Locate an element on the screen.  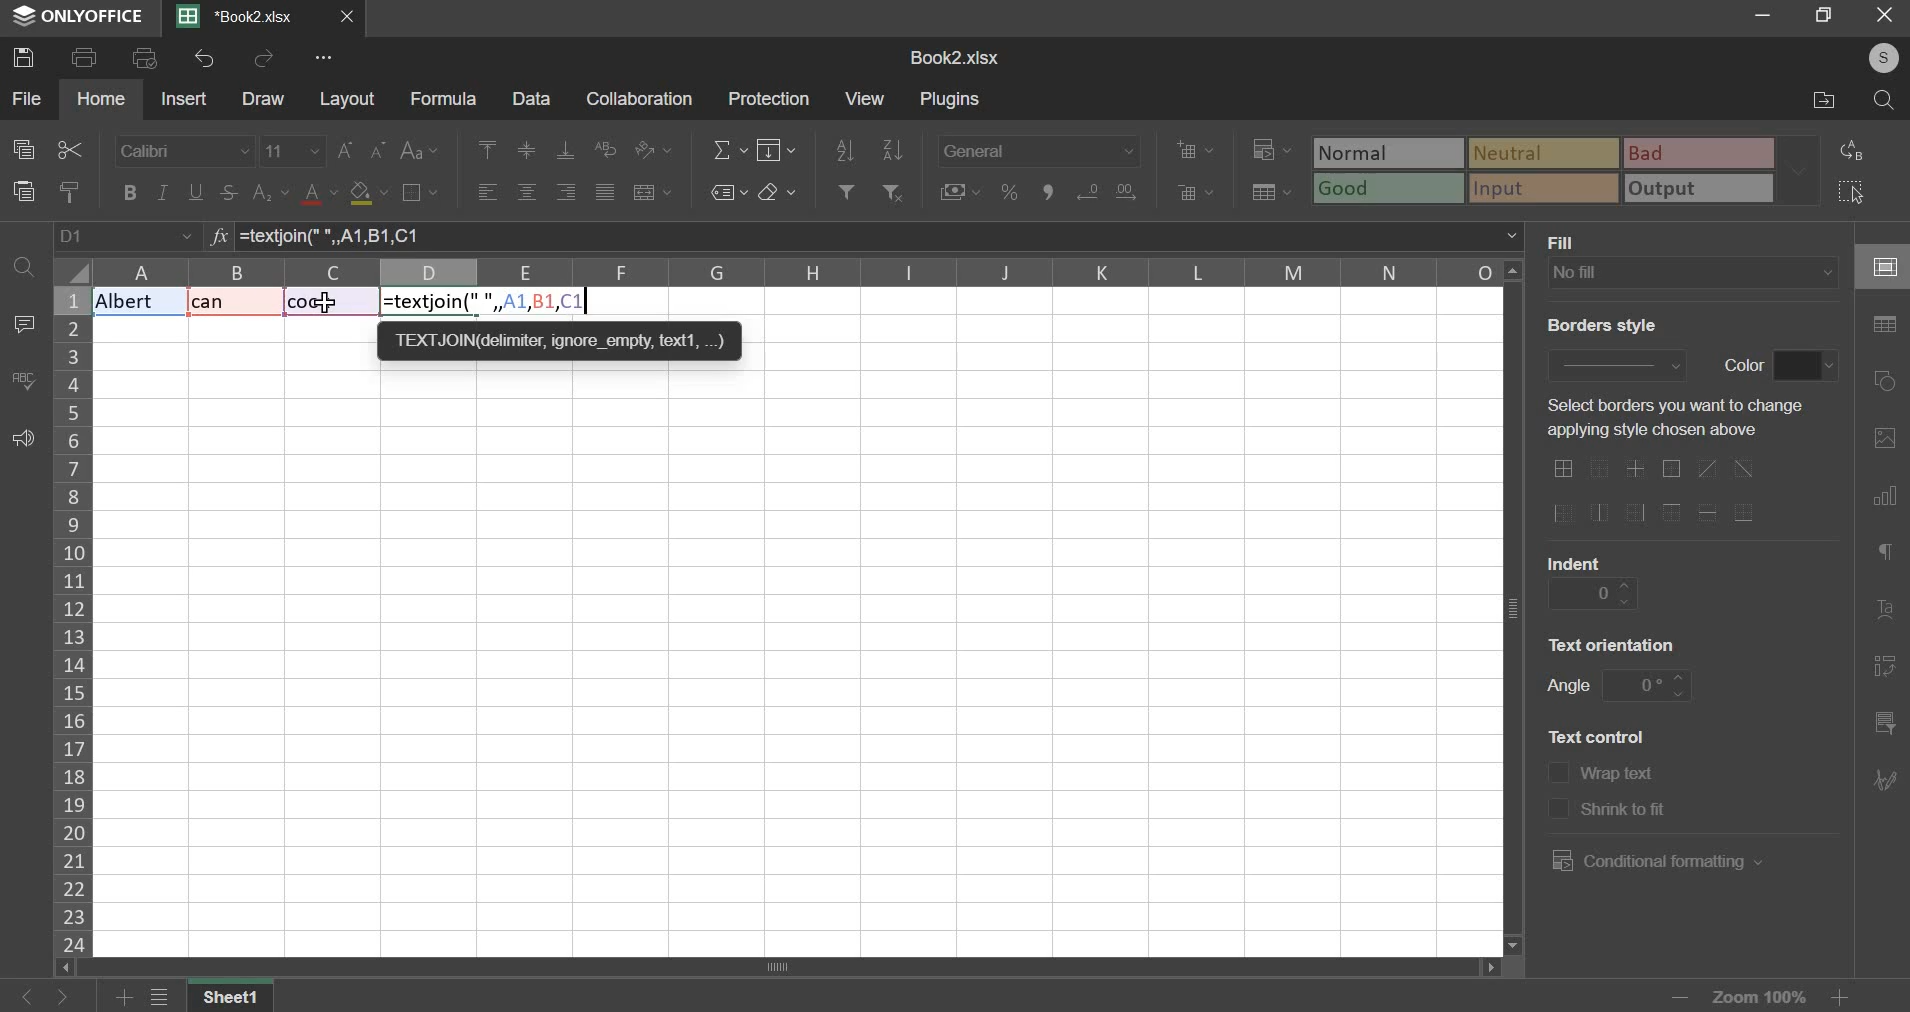
clear is located at coordinates (777, 192).